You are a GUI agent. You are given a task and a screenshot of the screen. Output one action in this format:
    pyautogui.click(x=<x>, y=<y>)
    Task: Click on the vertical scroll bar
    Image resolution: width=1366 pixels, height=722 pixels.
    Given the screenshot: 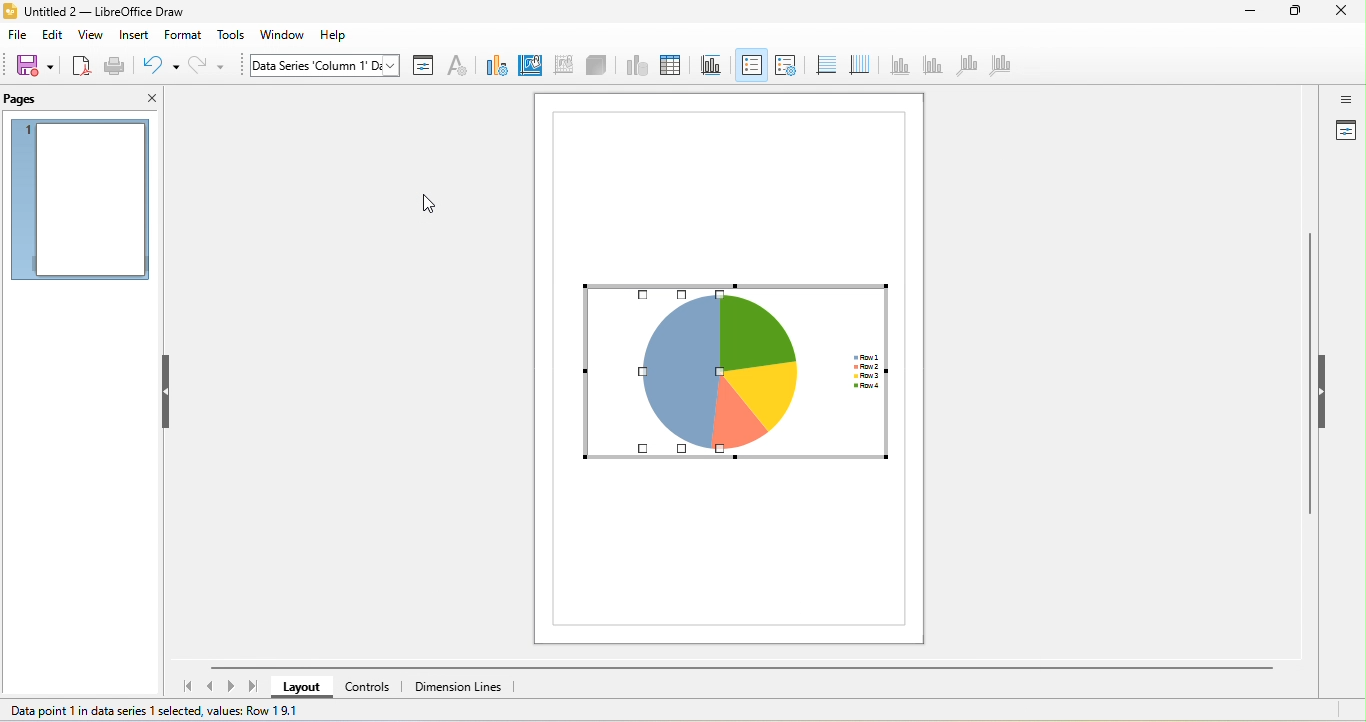 What is the action you would take?
    pyautogui.click(x=1310, y=380)
    